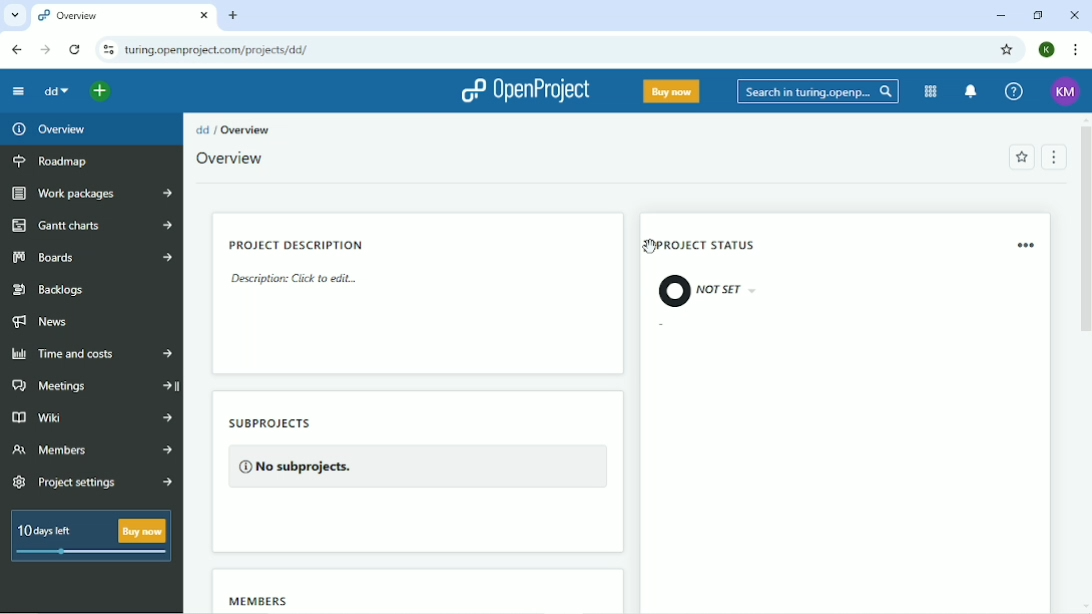 Image resolution: width=1092 pixels, height=614 pixels. Describe the element at coordinates (416, 454) in the screenshot. I see `Subprojects` at that location.